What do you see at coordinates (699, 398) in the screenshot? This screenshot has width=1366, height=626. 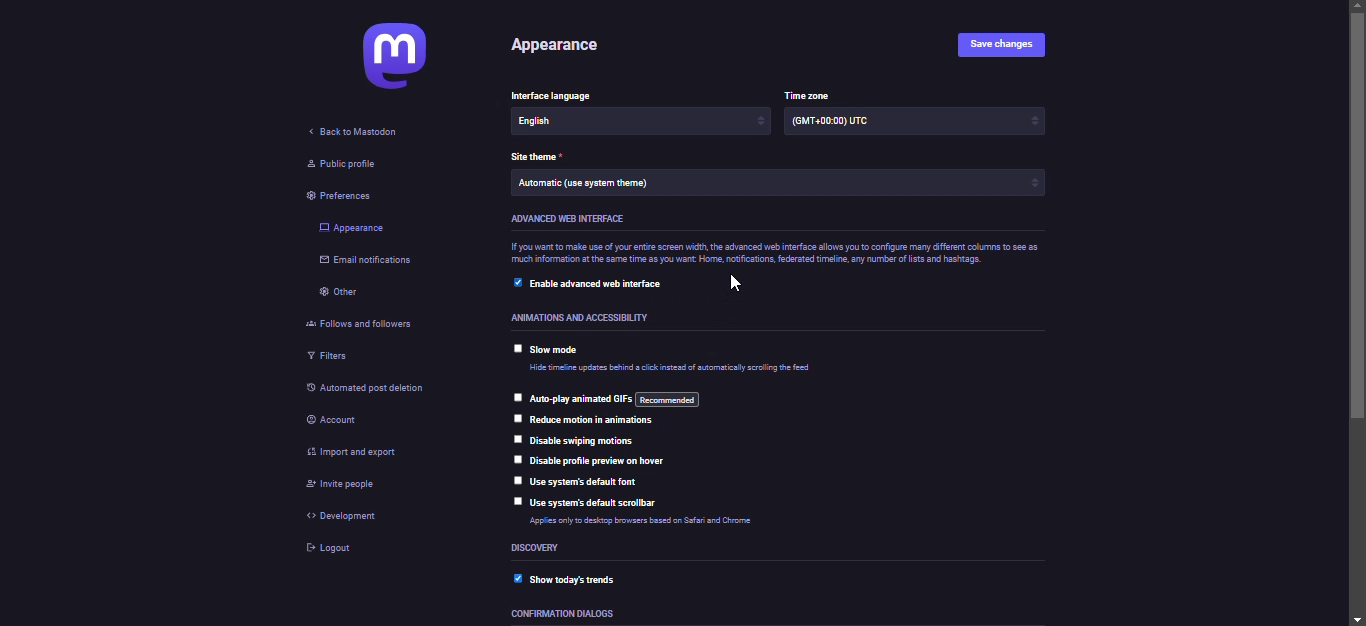 I see `auto play animated gifs: recommended` at bounding box center [699, 398].